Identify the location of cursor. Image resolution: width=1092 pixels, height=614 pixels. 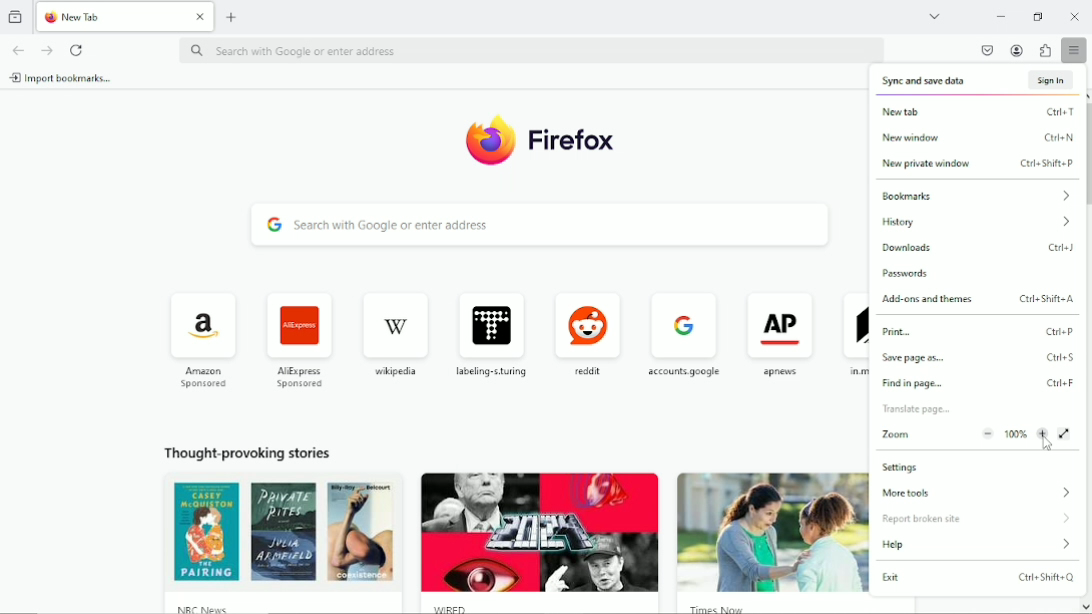
(1045, 443).